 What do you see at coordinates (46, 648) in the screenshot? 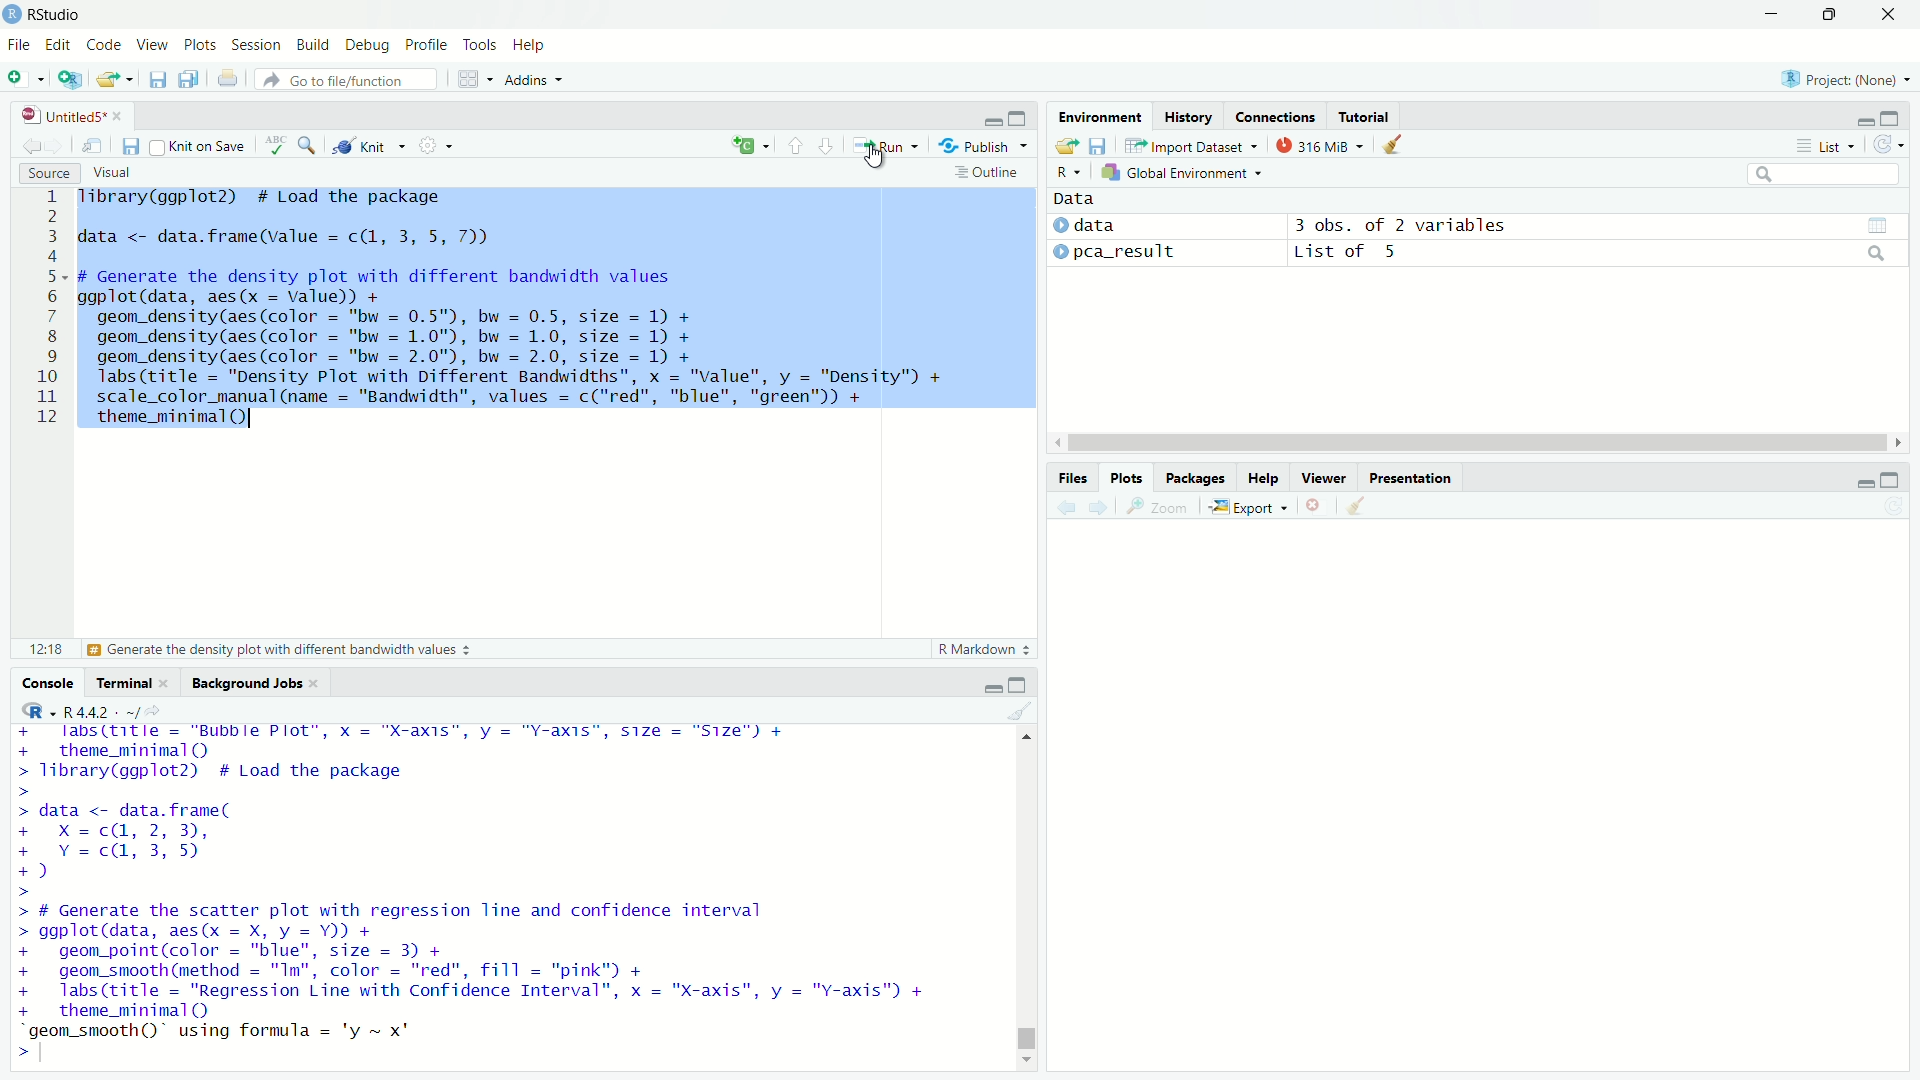
I see `12:18` at bounding box center [46, 648].